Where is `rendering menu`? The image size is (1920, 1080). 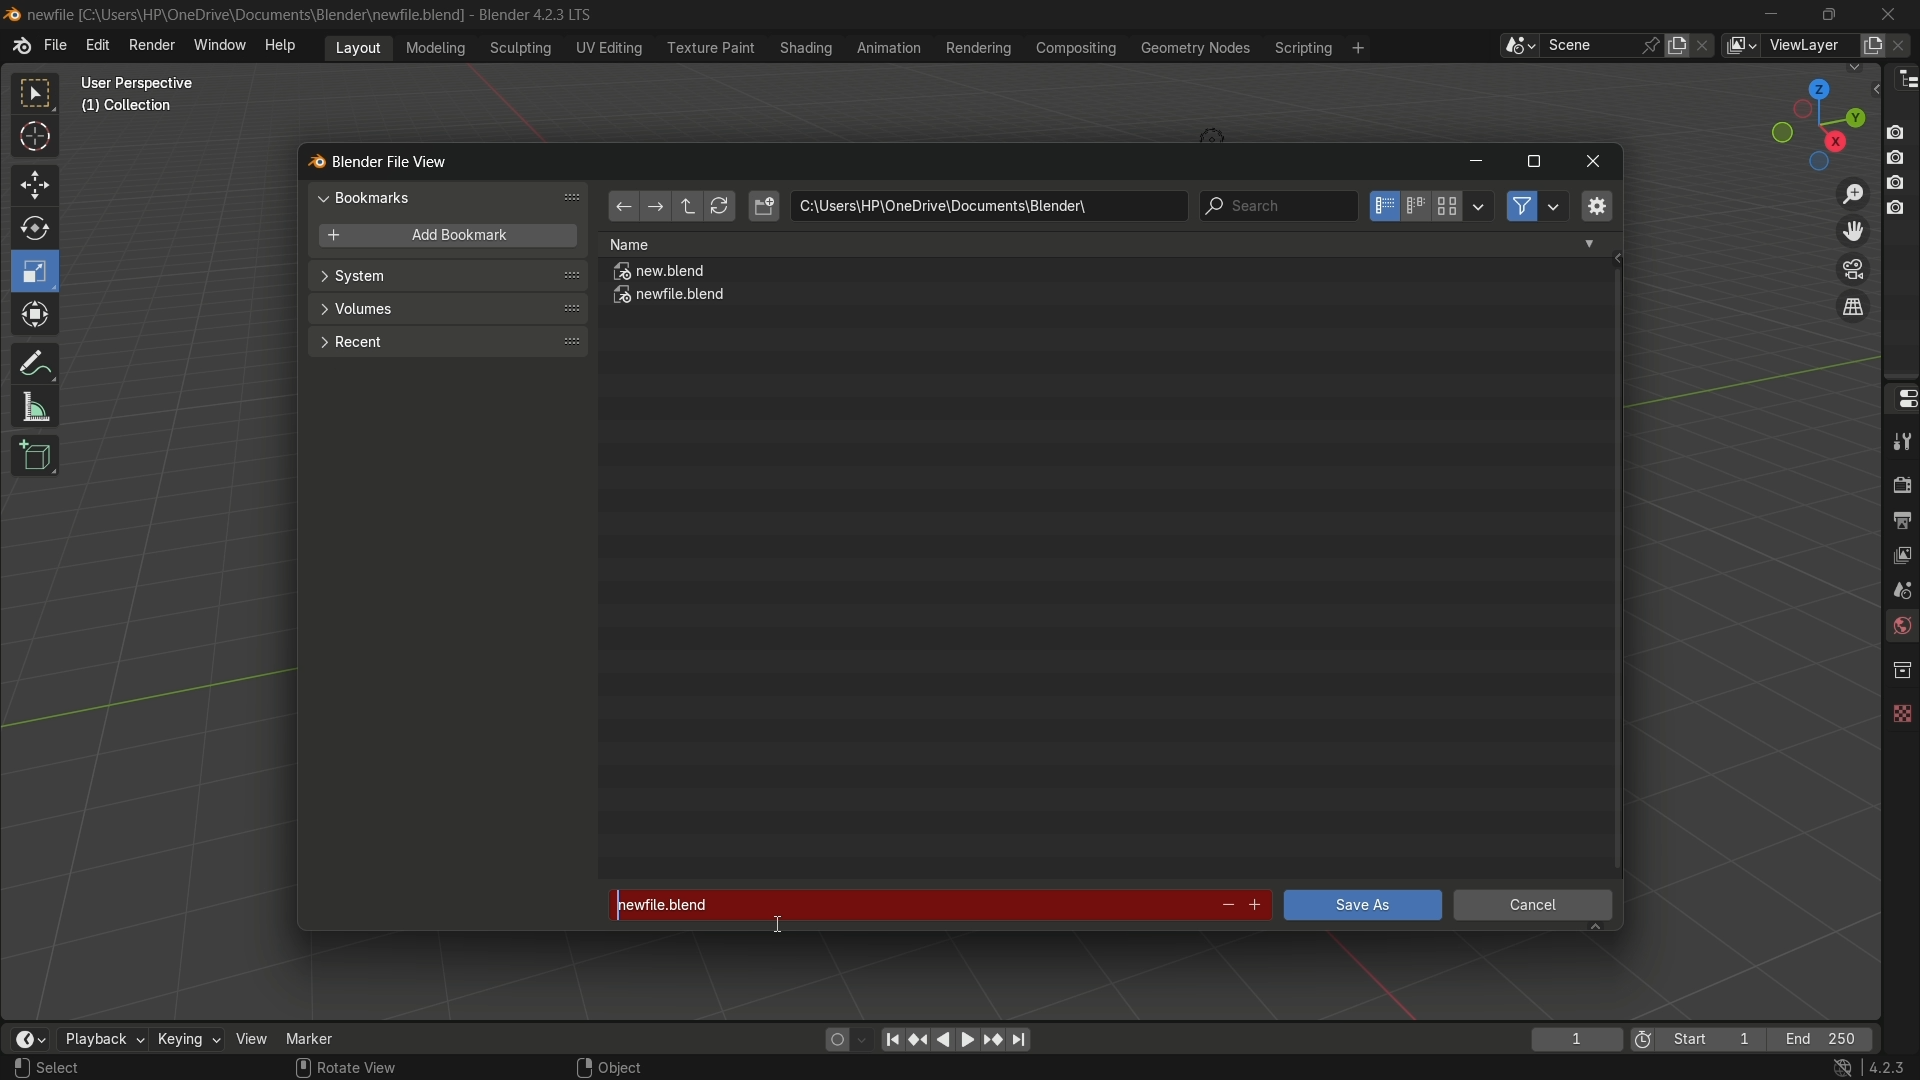
rendering menu is located at coordinates (981, 48).